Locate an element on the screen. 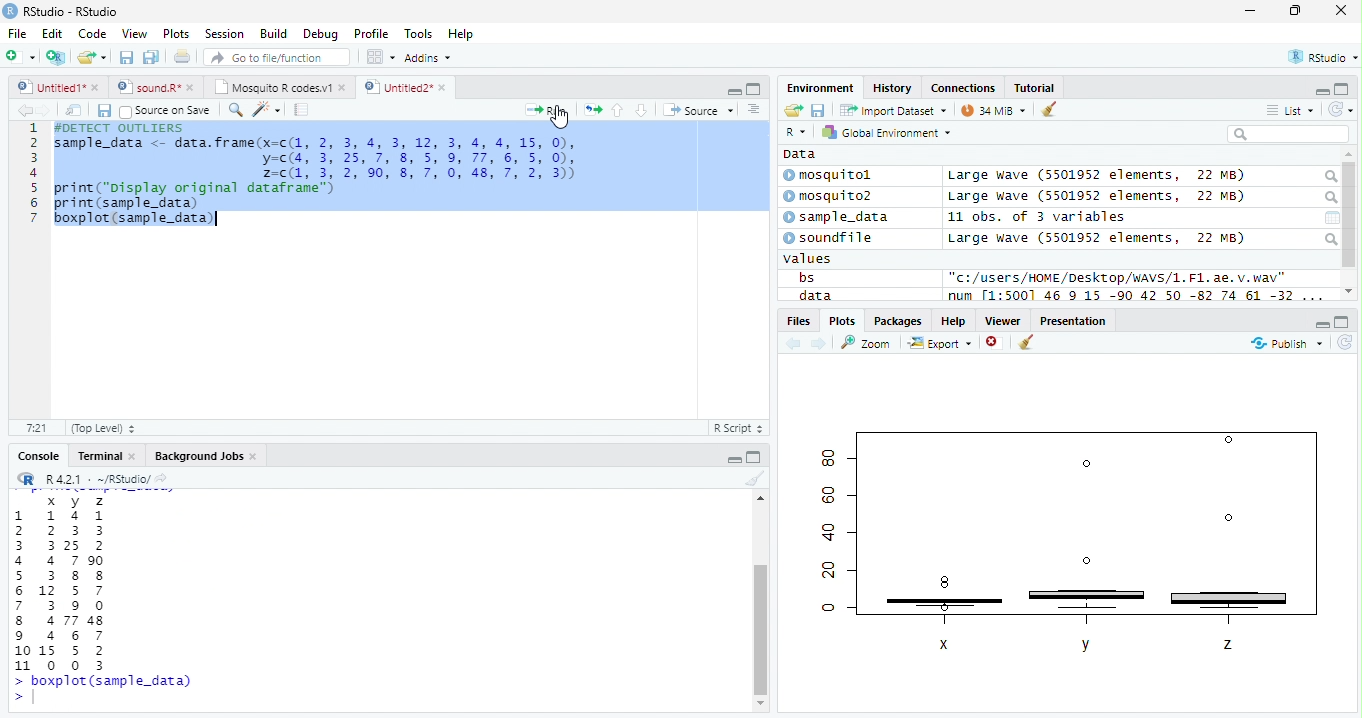 This screenshot has height=718, width=1362. Show in new window is located at coordinates (74, 111).